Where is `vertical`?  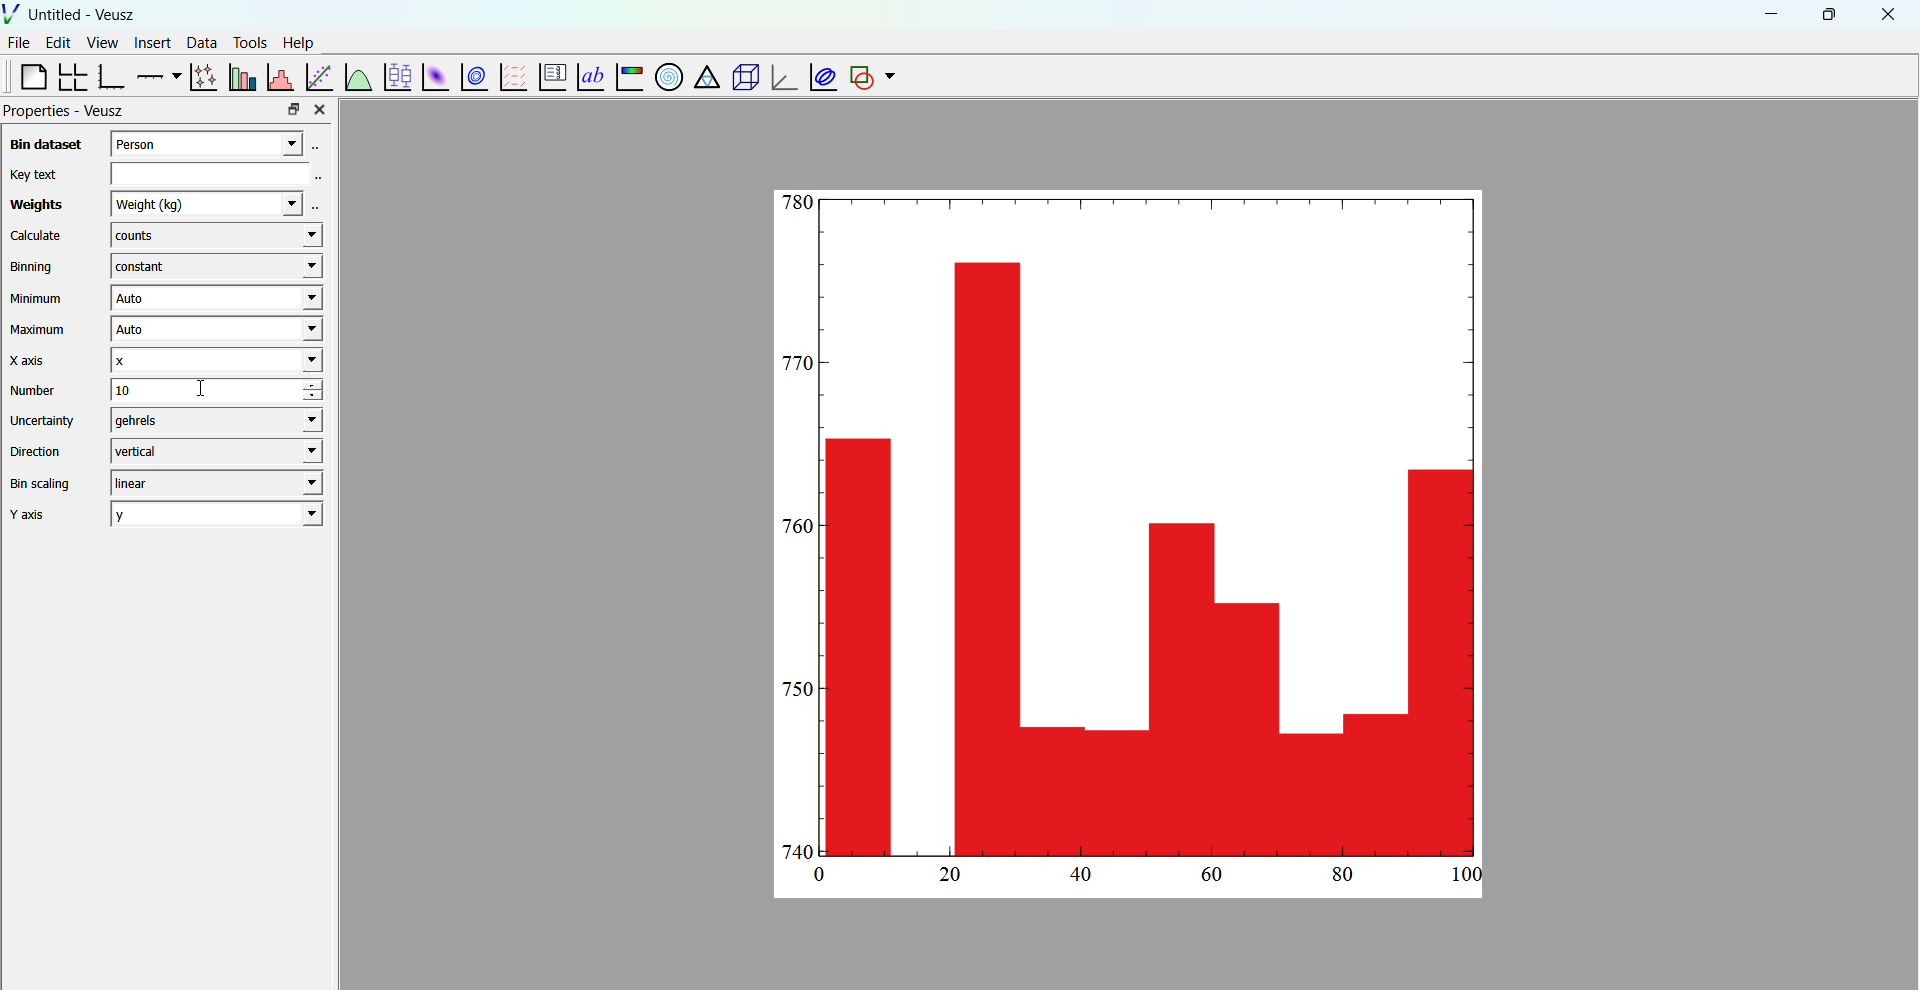
vertical is located at coordinates (215, 450).